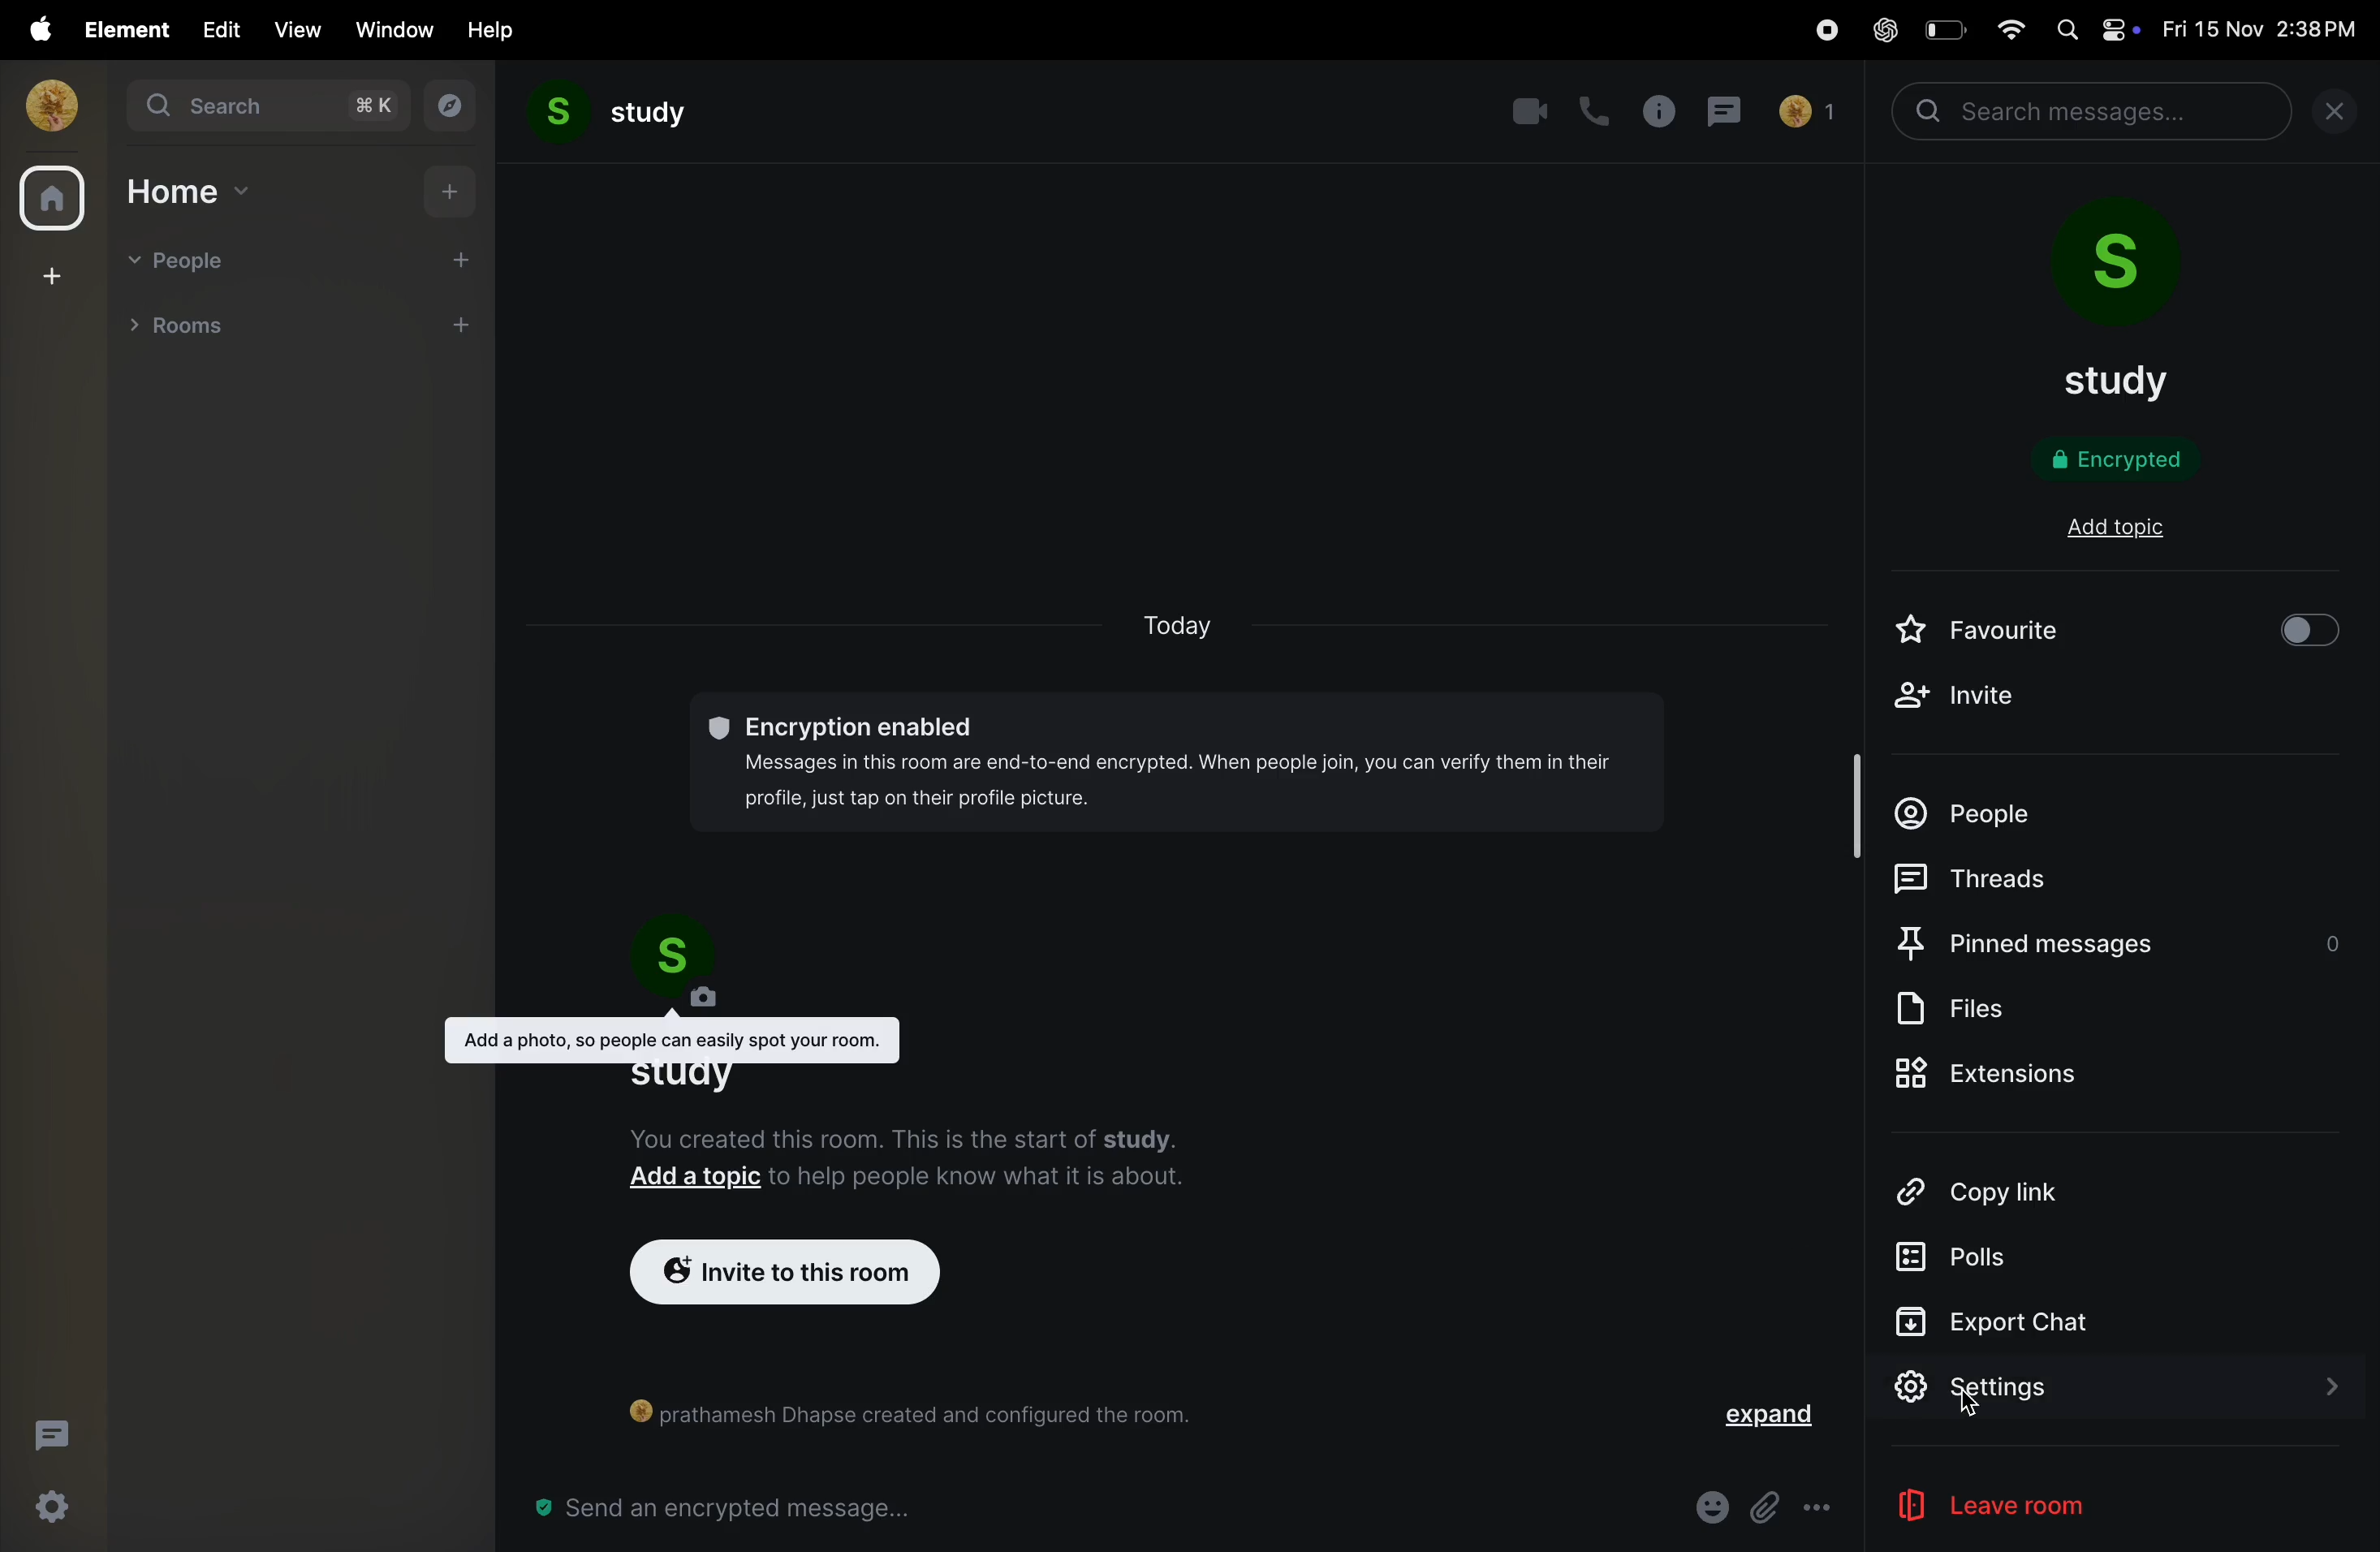 Image resolution: width=2380 pixels, height=1552 pixels. Describe the element at coordinates (1730, 113) in the screenshot. I see `messages` at that location.